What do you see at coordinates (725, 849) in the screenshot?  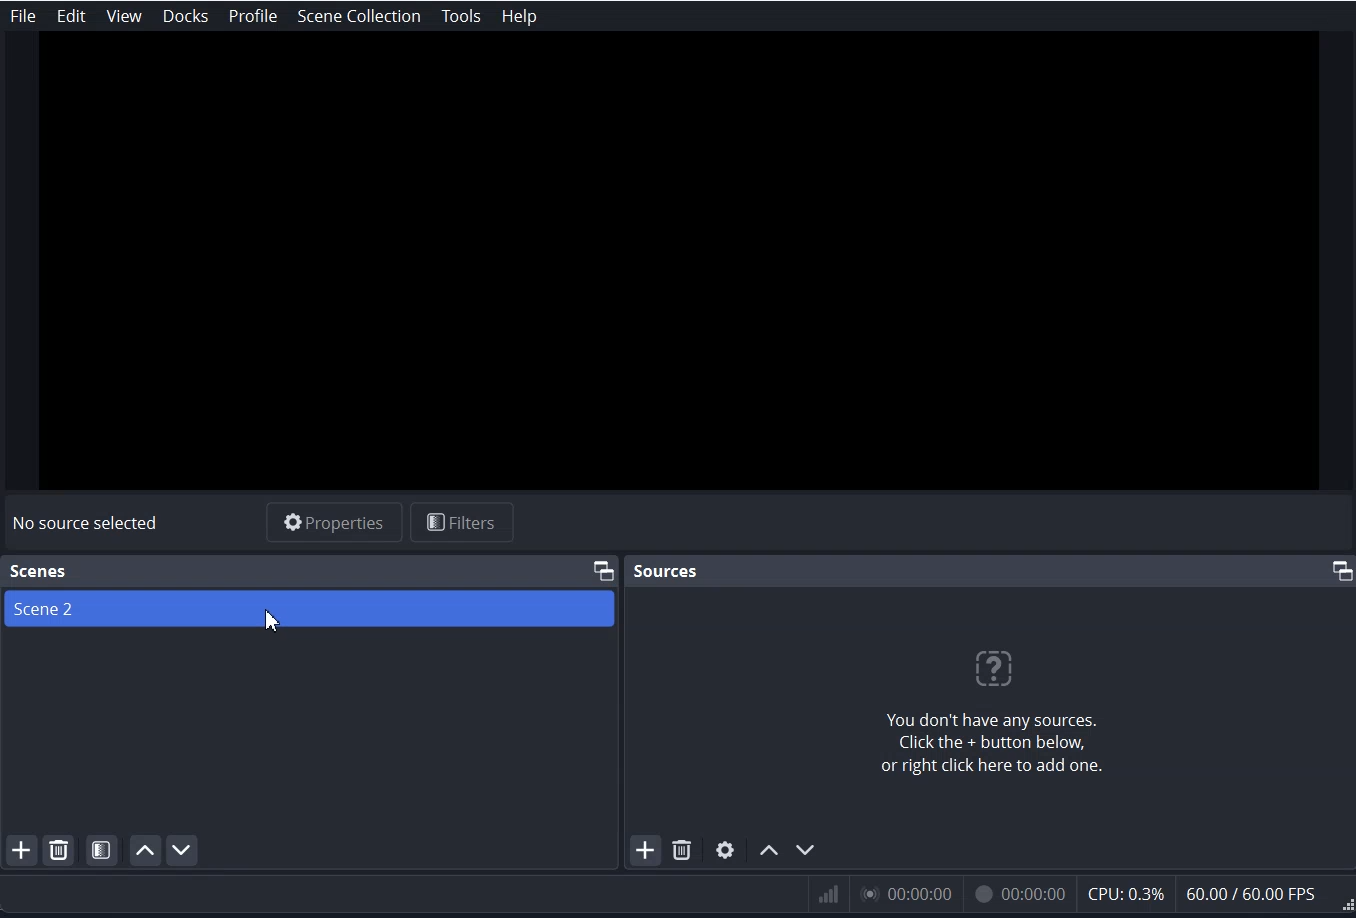 I see `Open Source Settings` at bounding box center [725, 849].